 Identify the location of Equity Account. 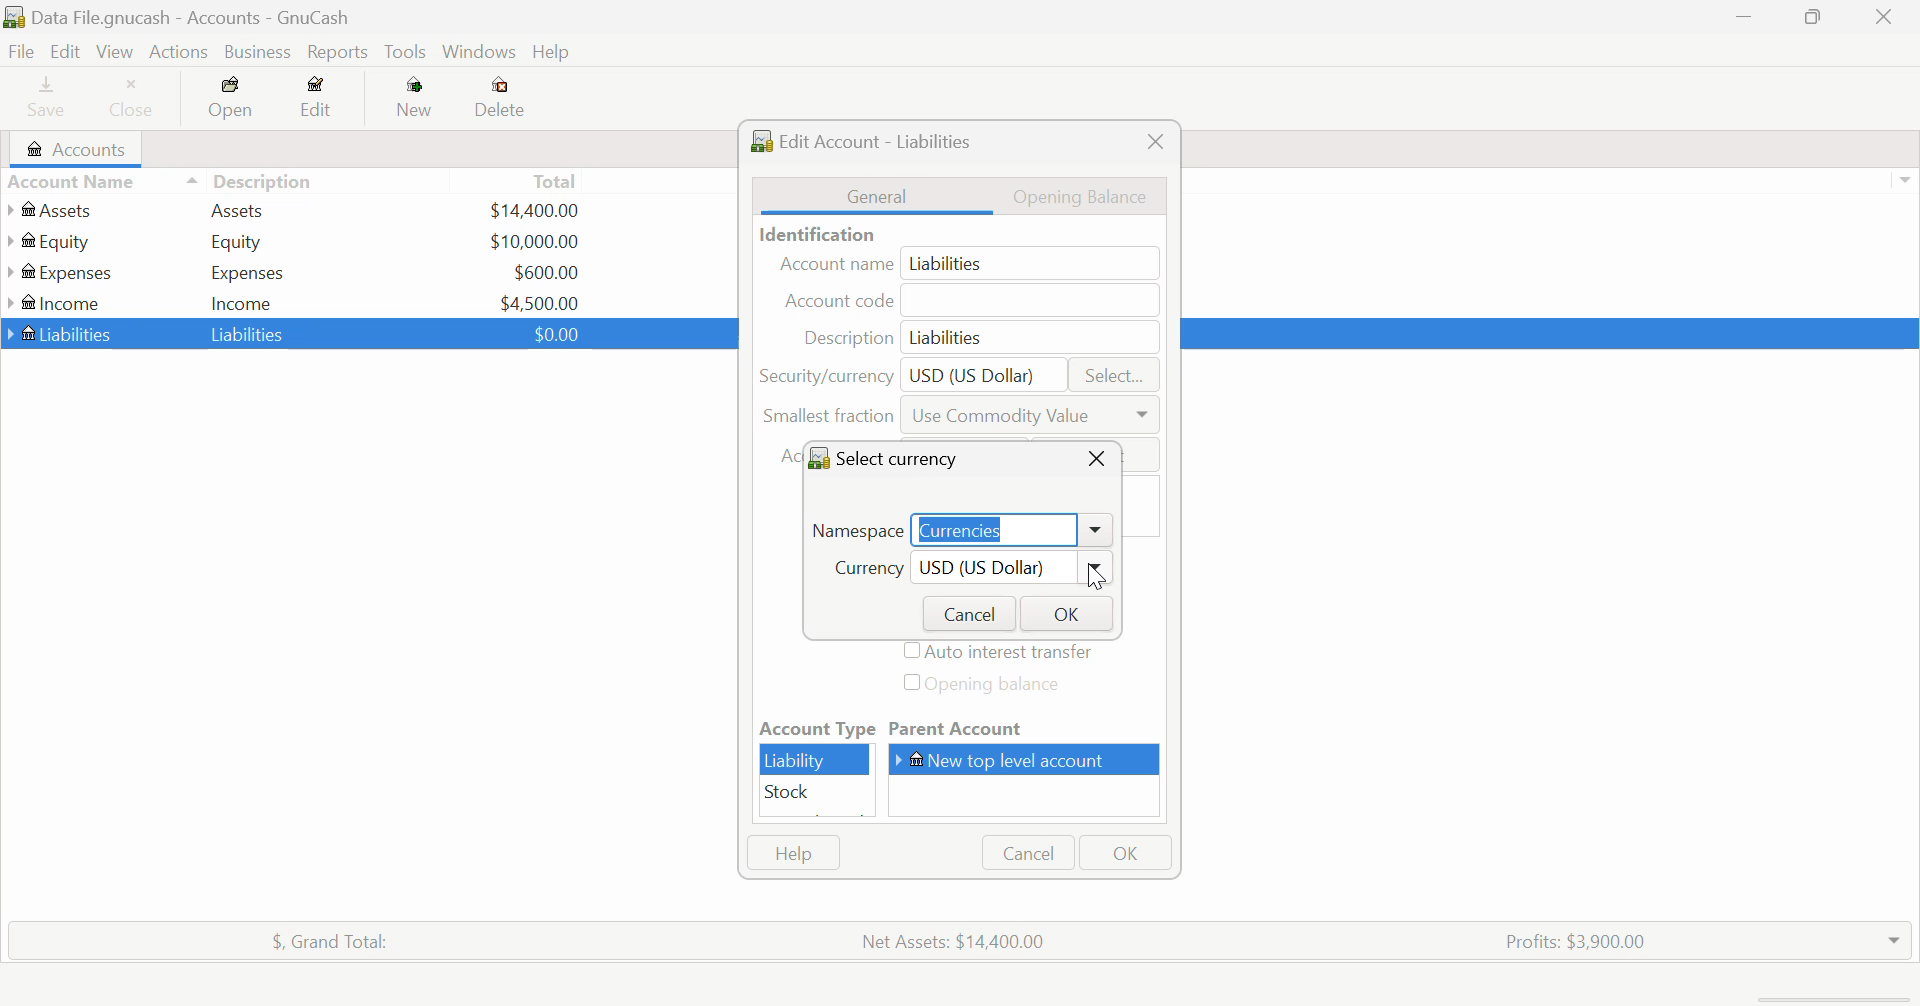
(55, 237).